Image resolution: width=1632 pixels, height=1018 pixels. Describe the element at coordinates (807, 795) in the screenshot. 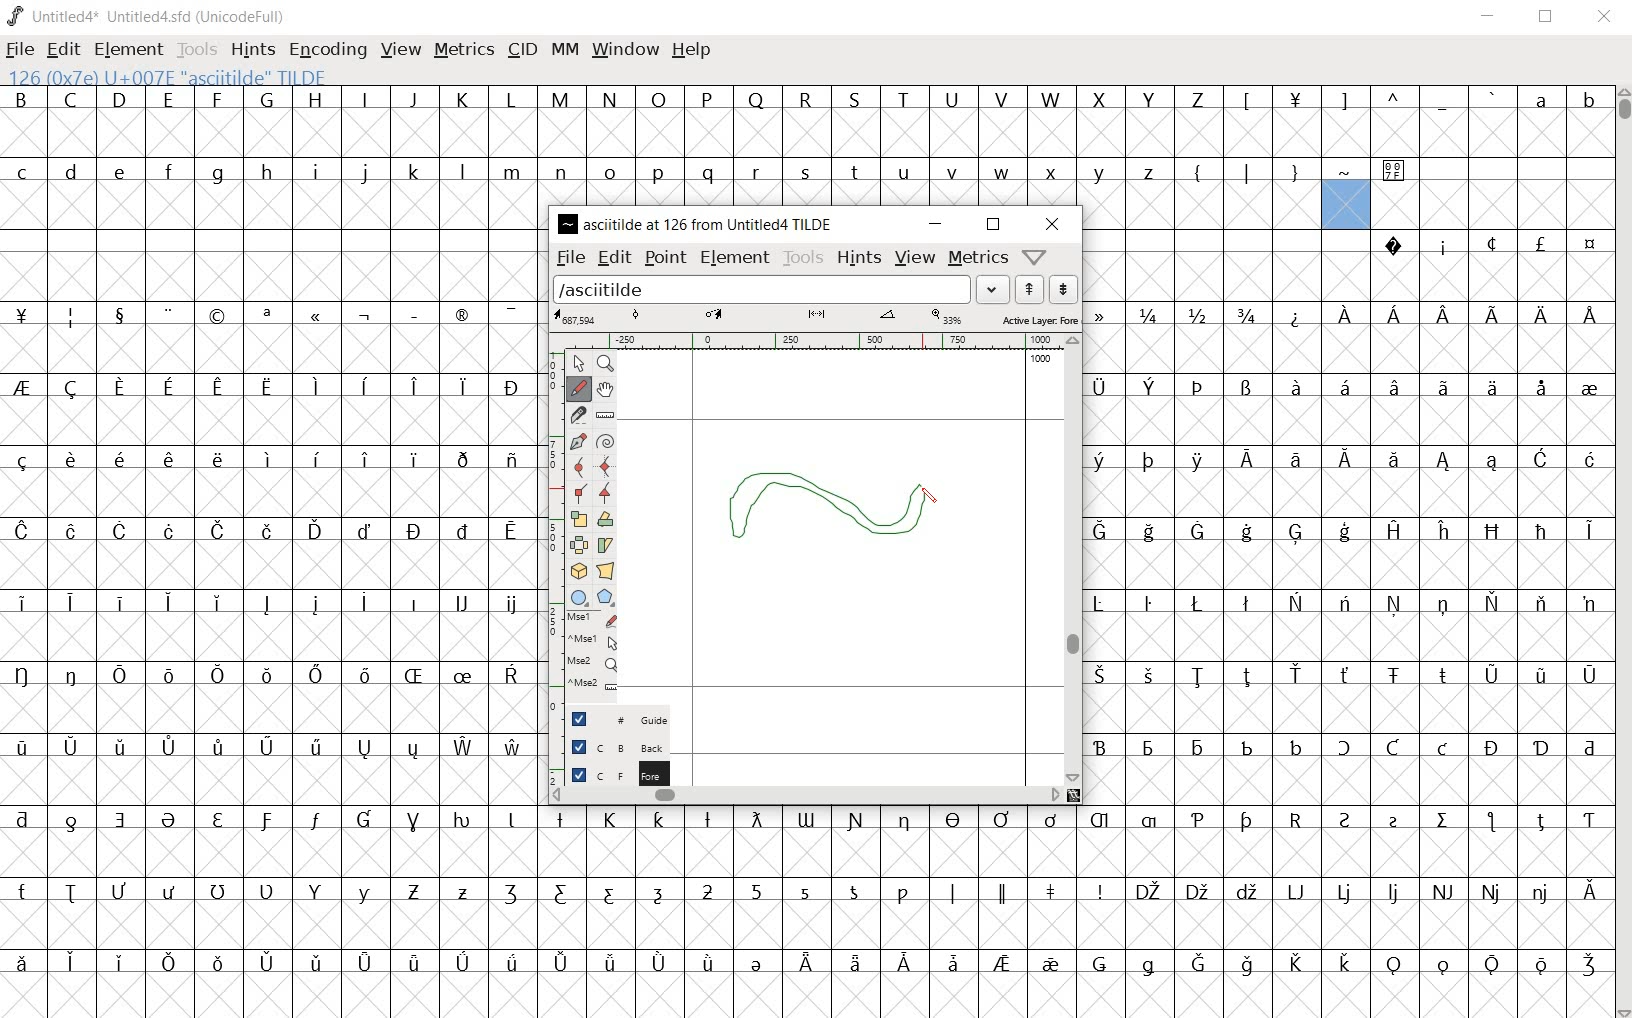

I see `scrollbar` at that location.